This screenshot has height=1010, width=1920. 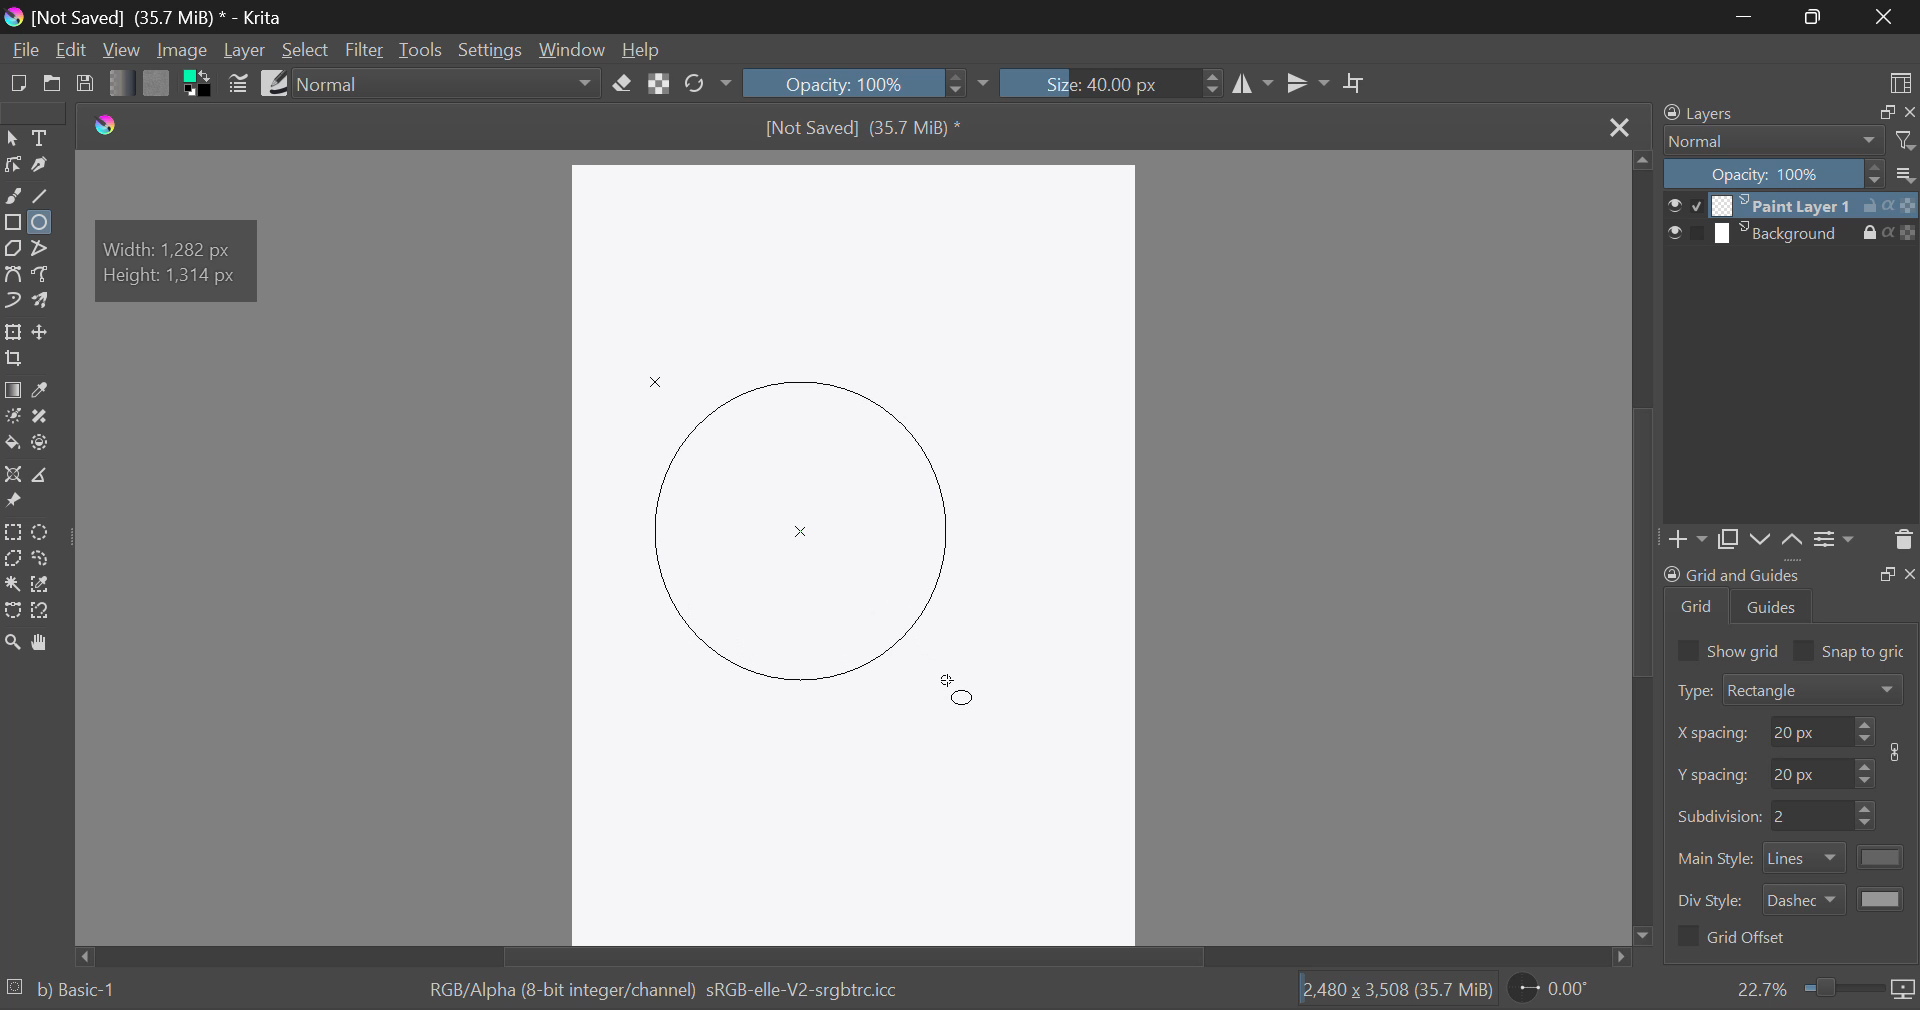 I want to click on Rotate, so click(x=708, y=84).